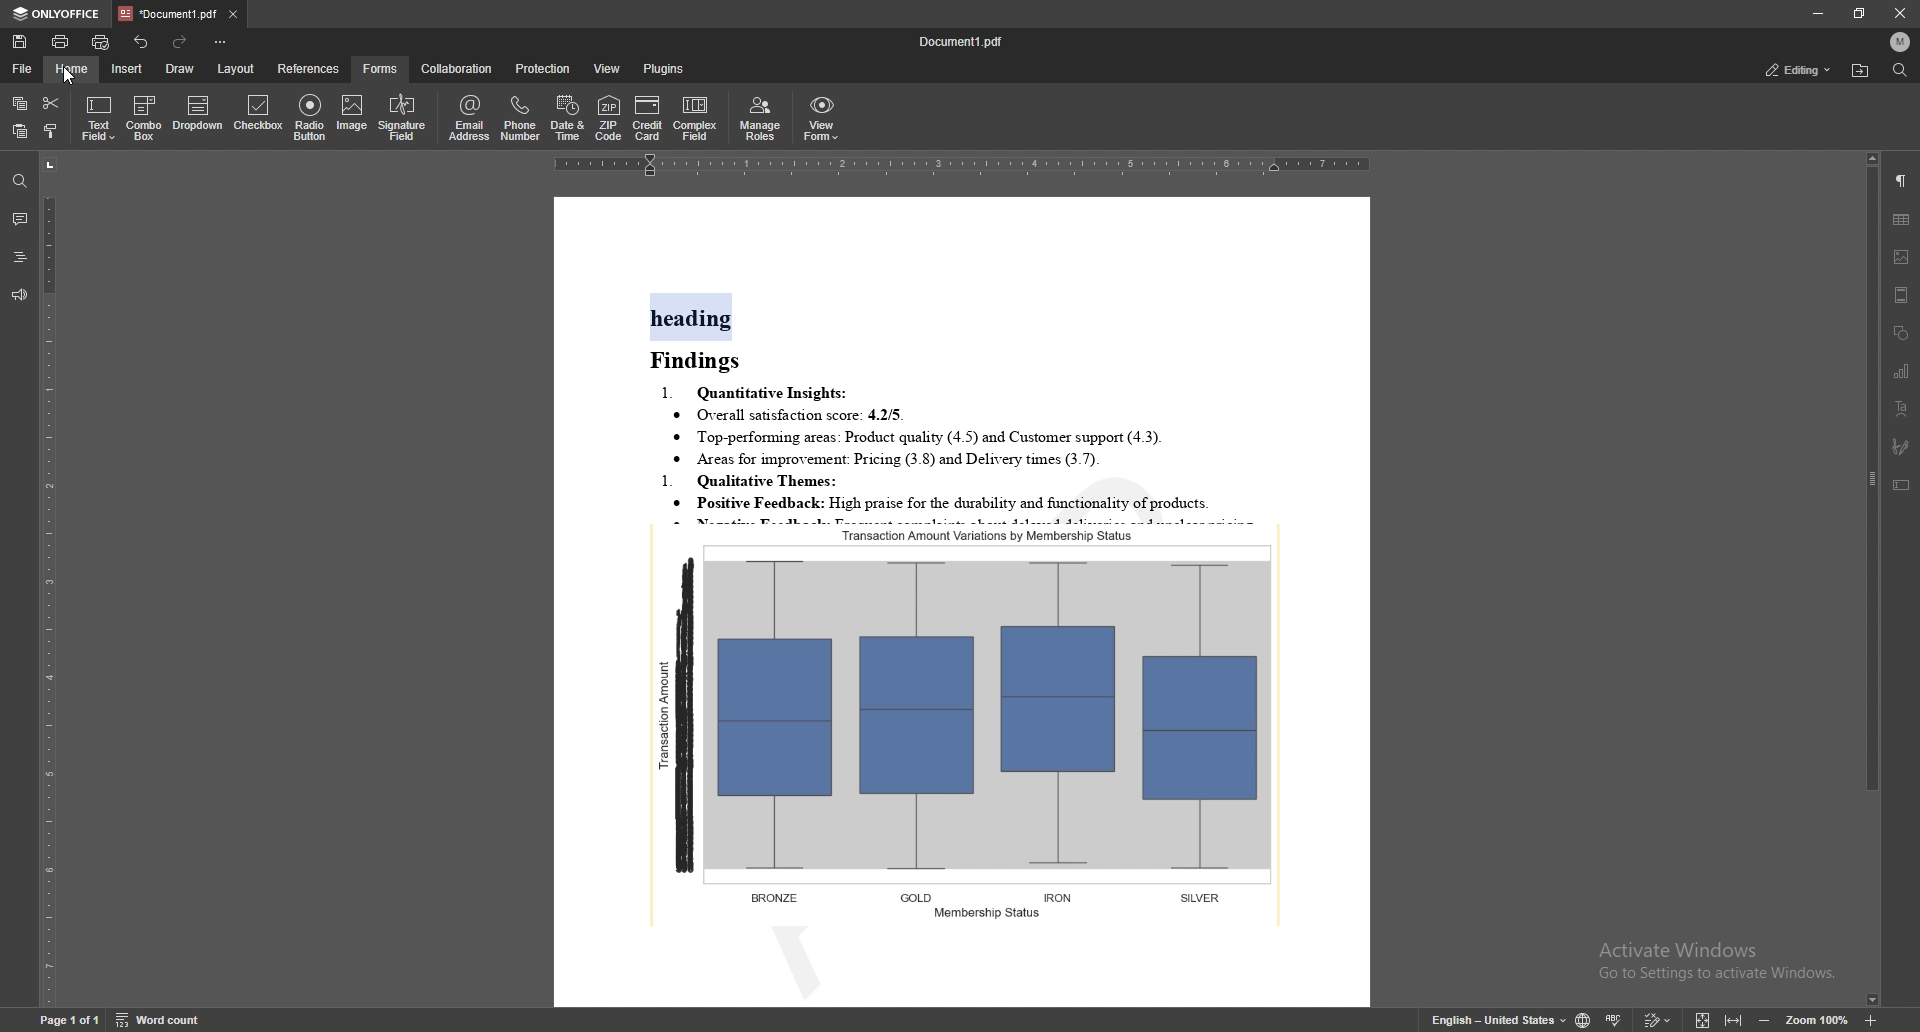 Image resolution: width=1920 pixels, height=1032 pixels. Describe the element at coordinates (1582, 1019) in the screenshot. I see `change doc language` at that location.